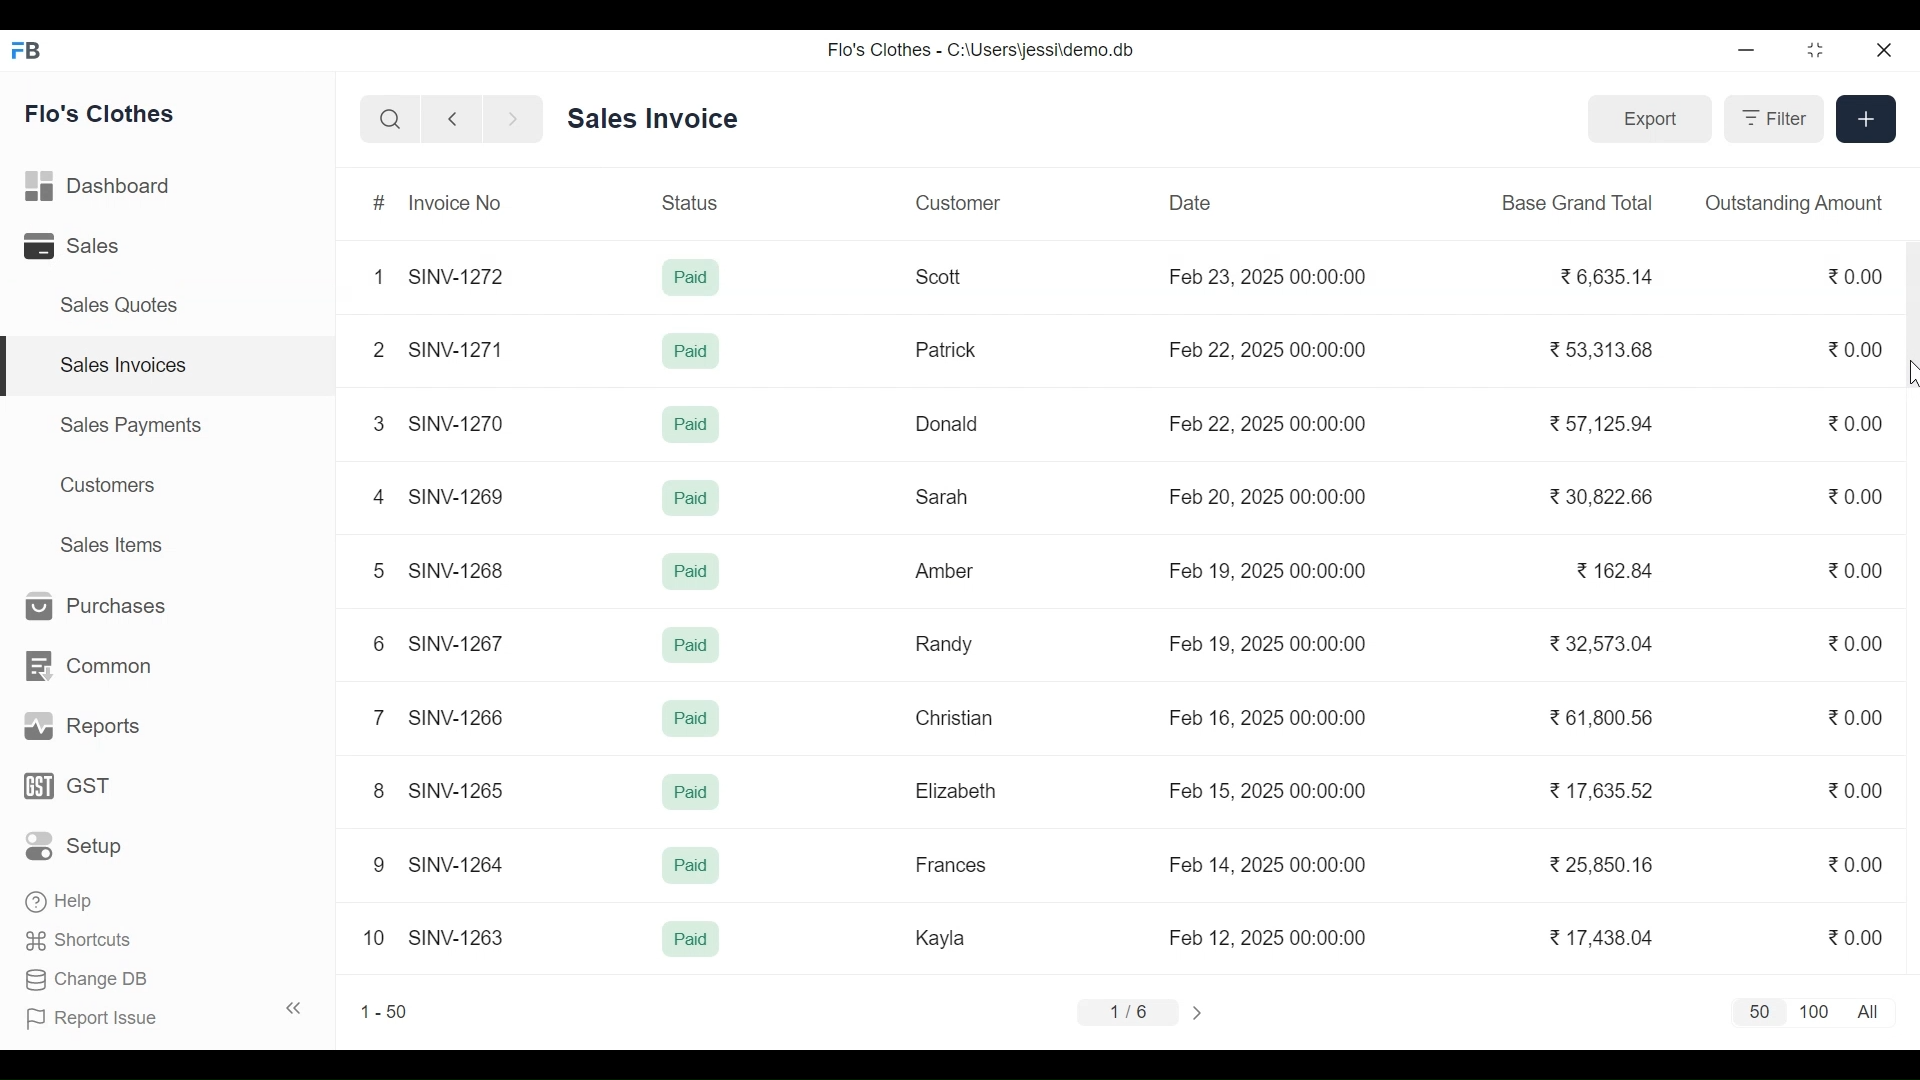 This screenshot has width=1920, height=1080. What do you see at coordinates (1272, 278) in the screenshot?
I see `Feb 23, 2025 00:00:00` at bounding box center [1272, 278].